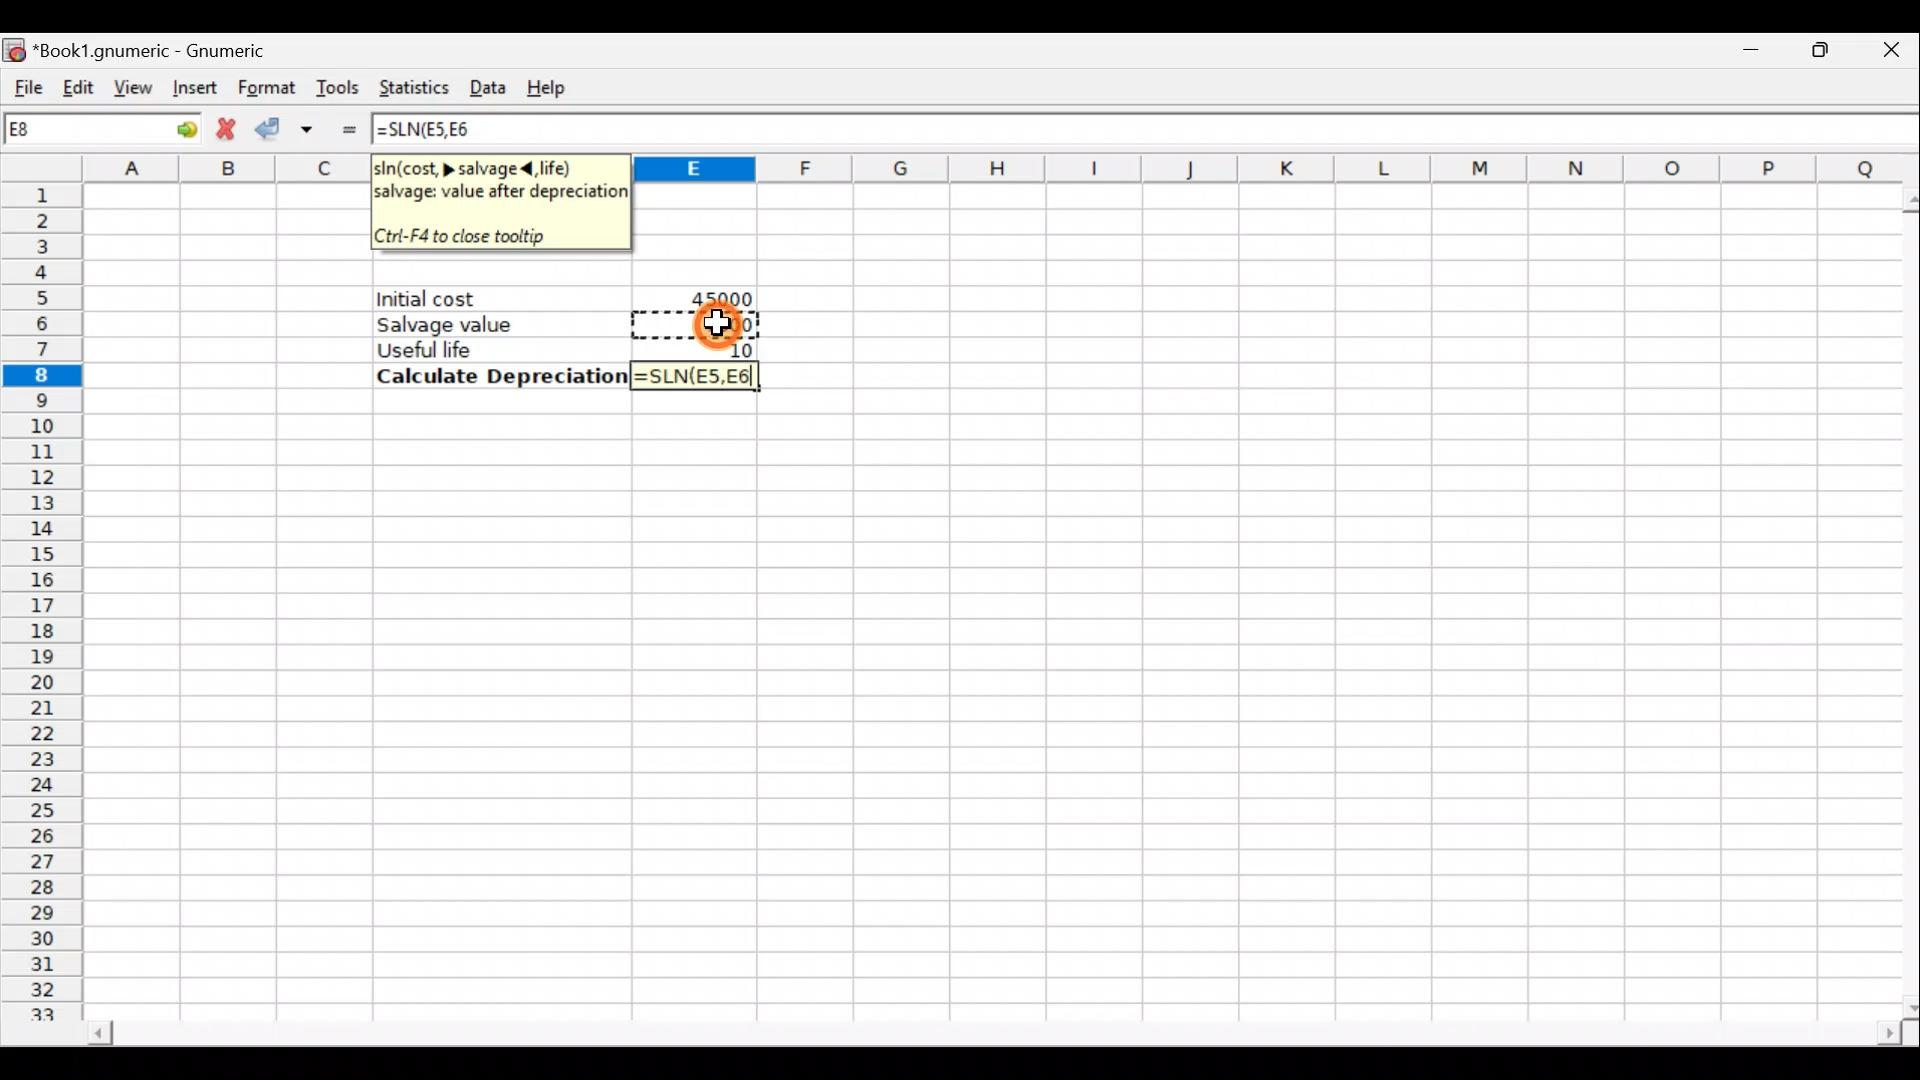 The image size is (1920, 1080). What do you see at coordinates (79, 82) in the screenshot?
I see `Edit` at bounding box center [79, 82].